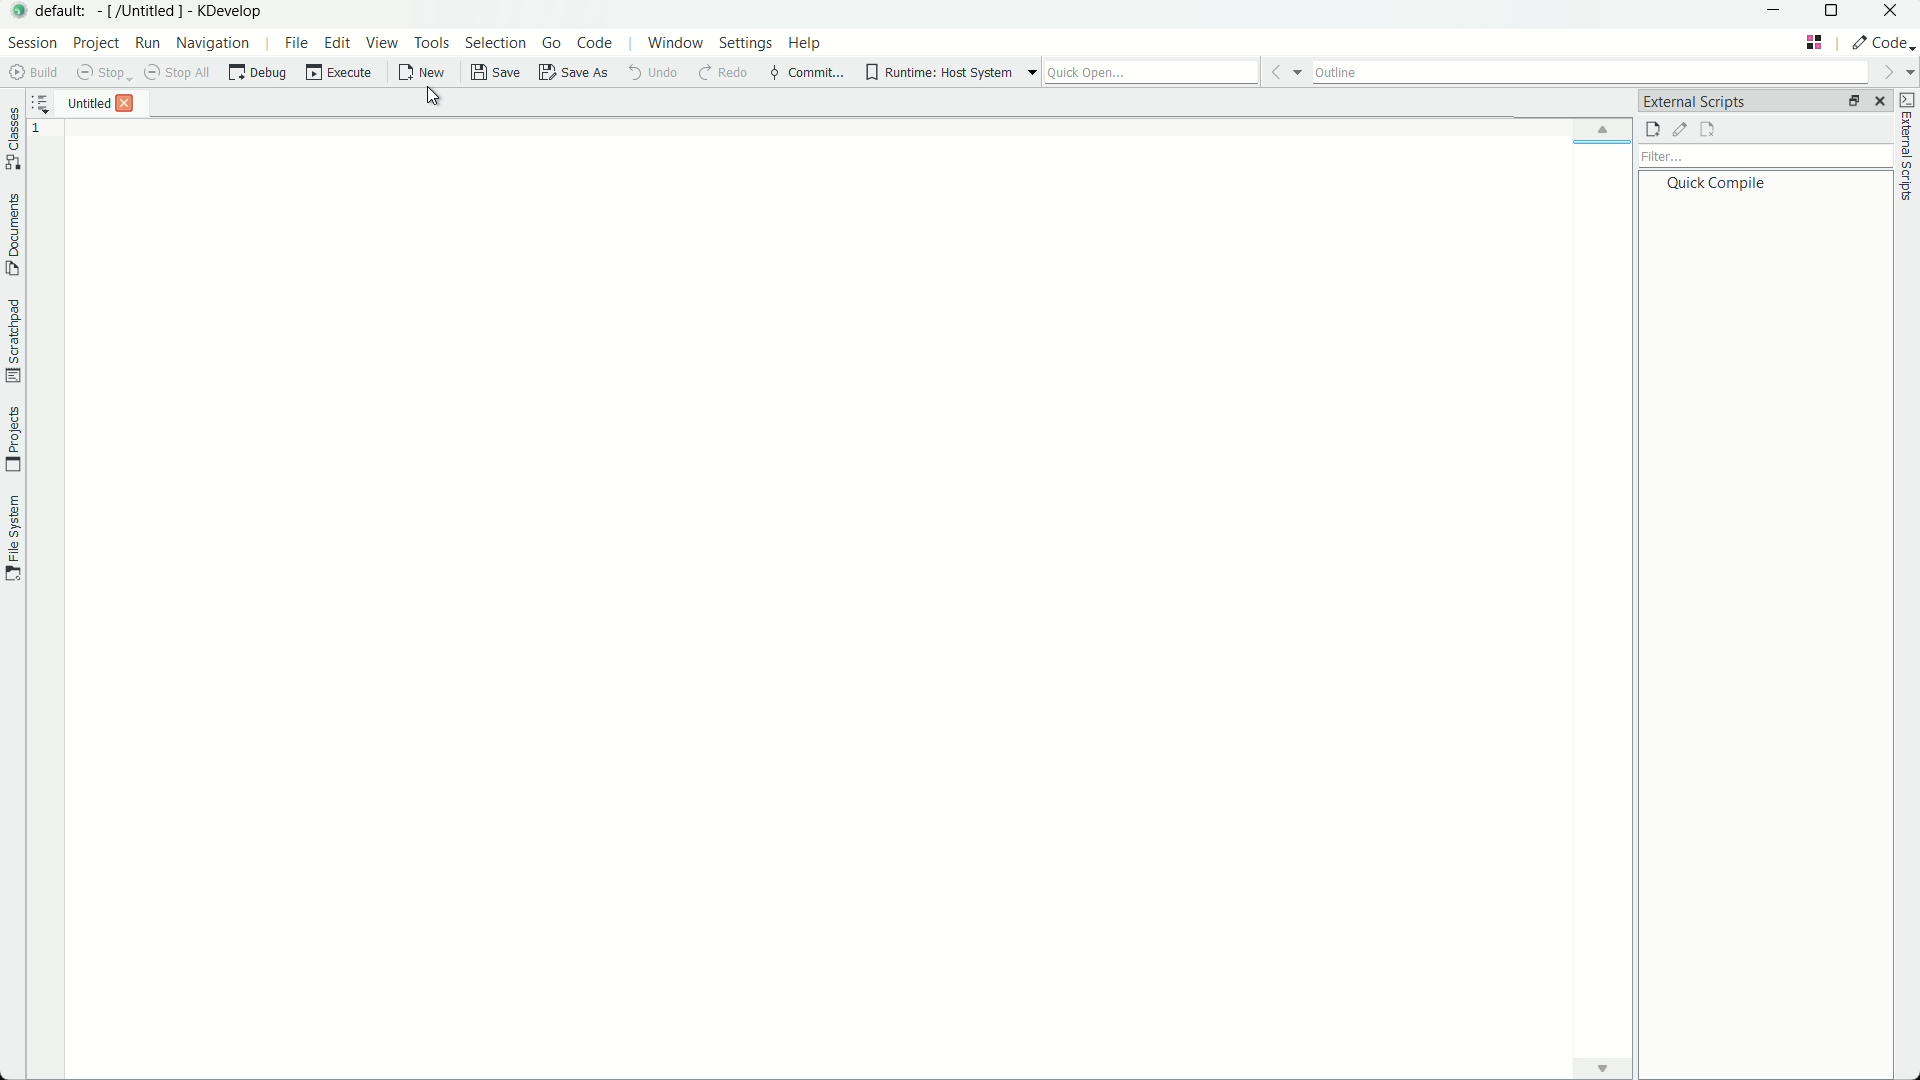 This screenshot has width=1920, height=1080. I want to click on save as, so click(573, 73).